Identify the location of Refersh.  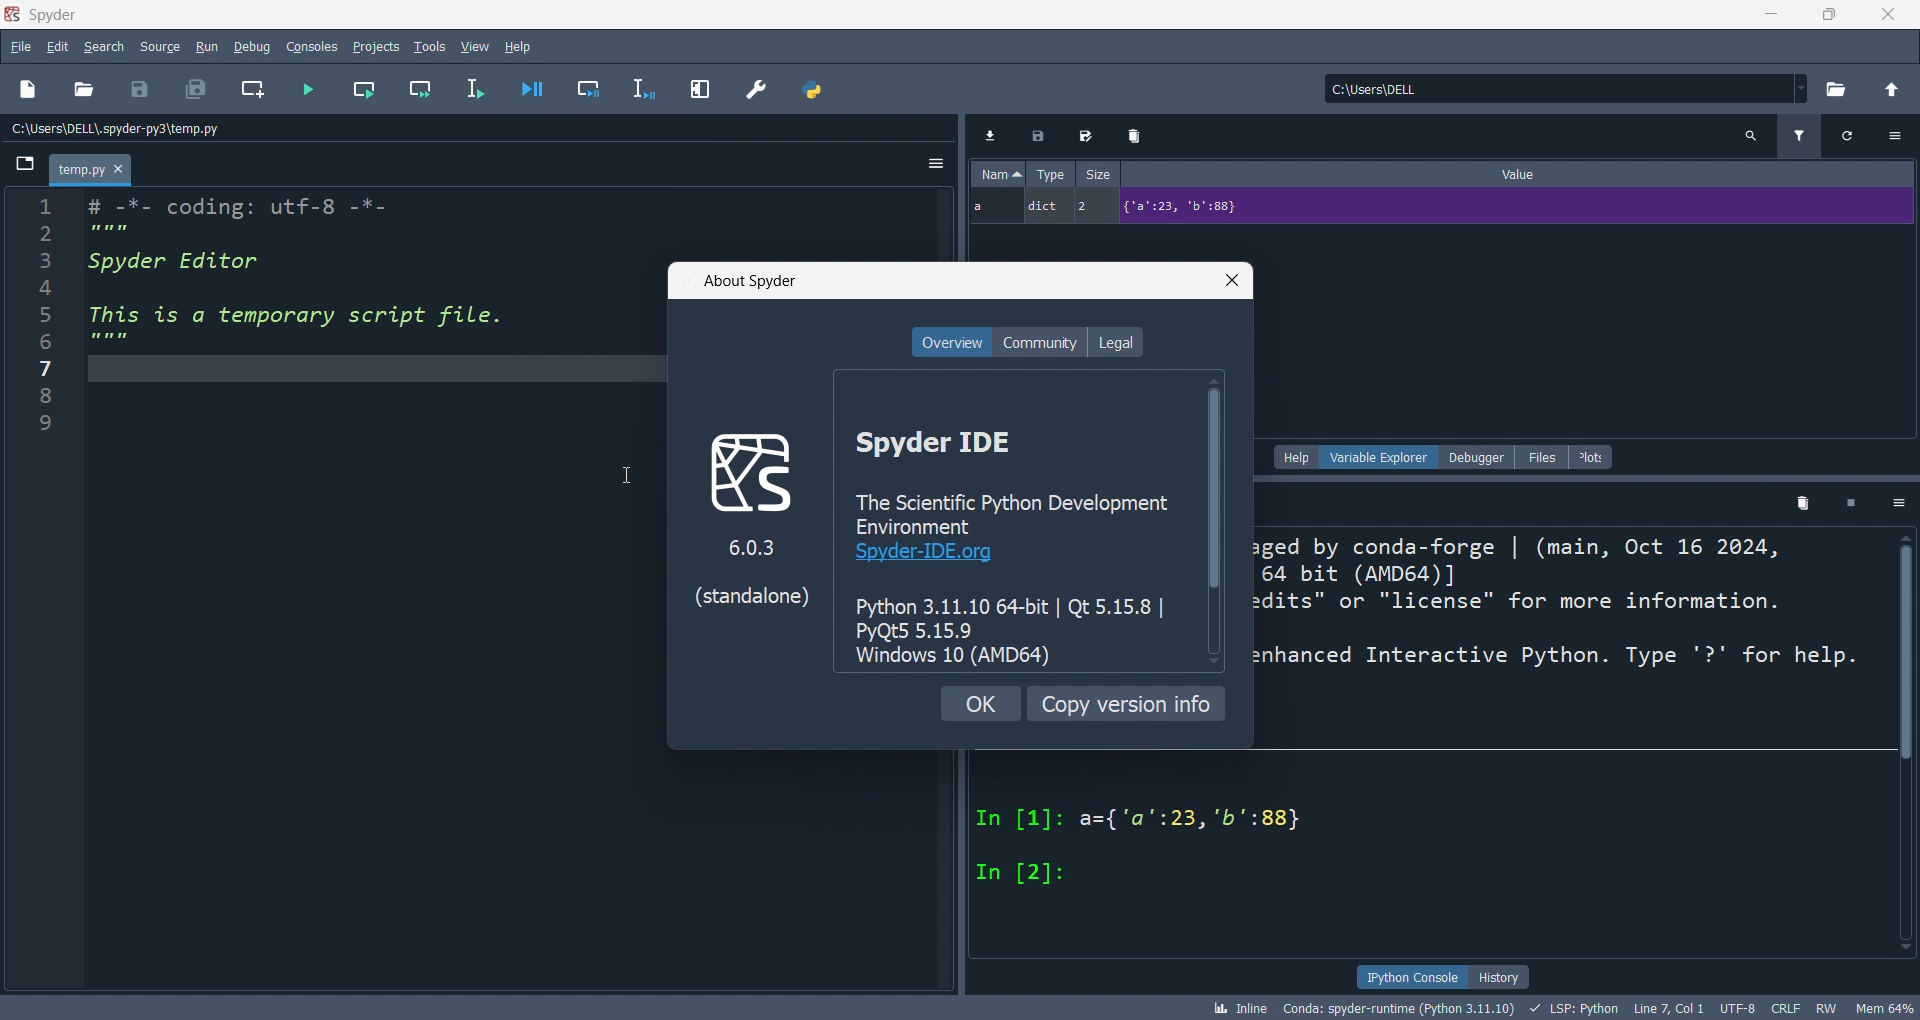
(1849, 137).